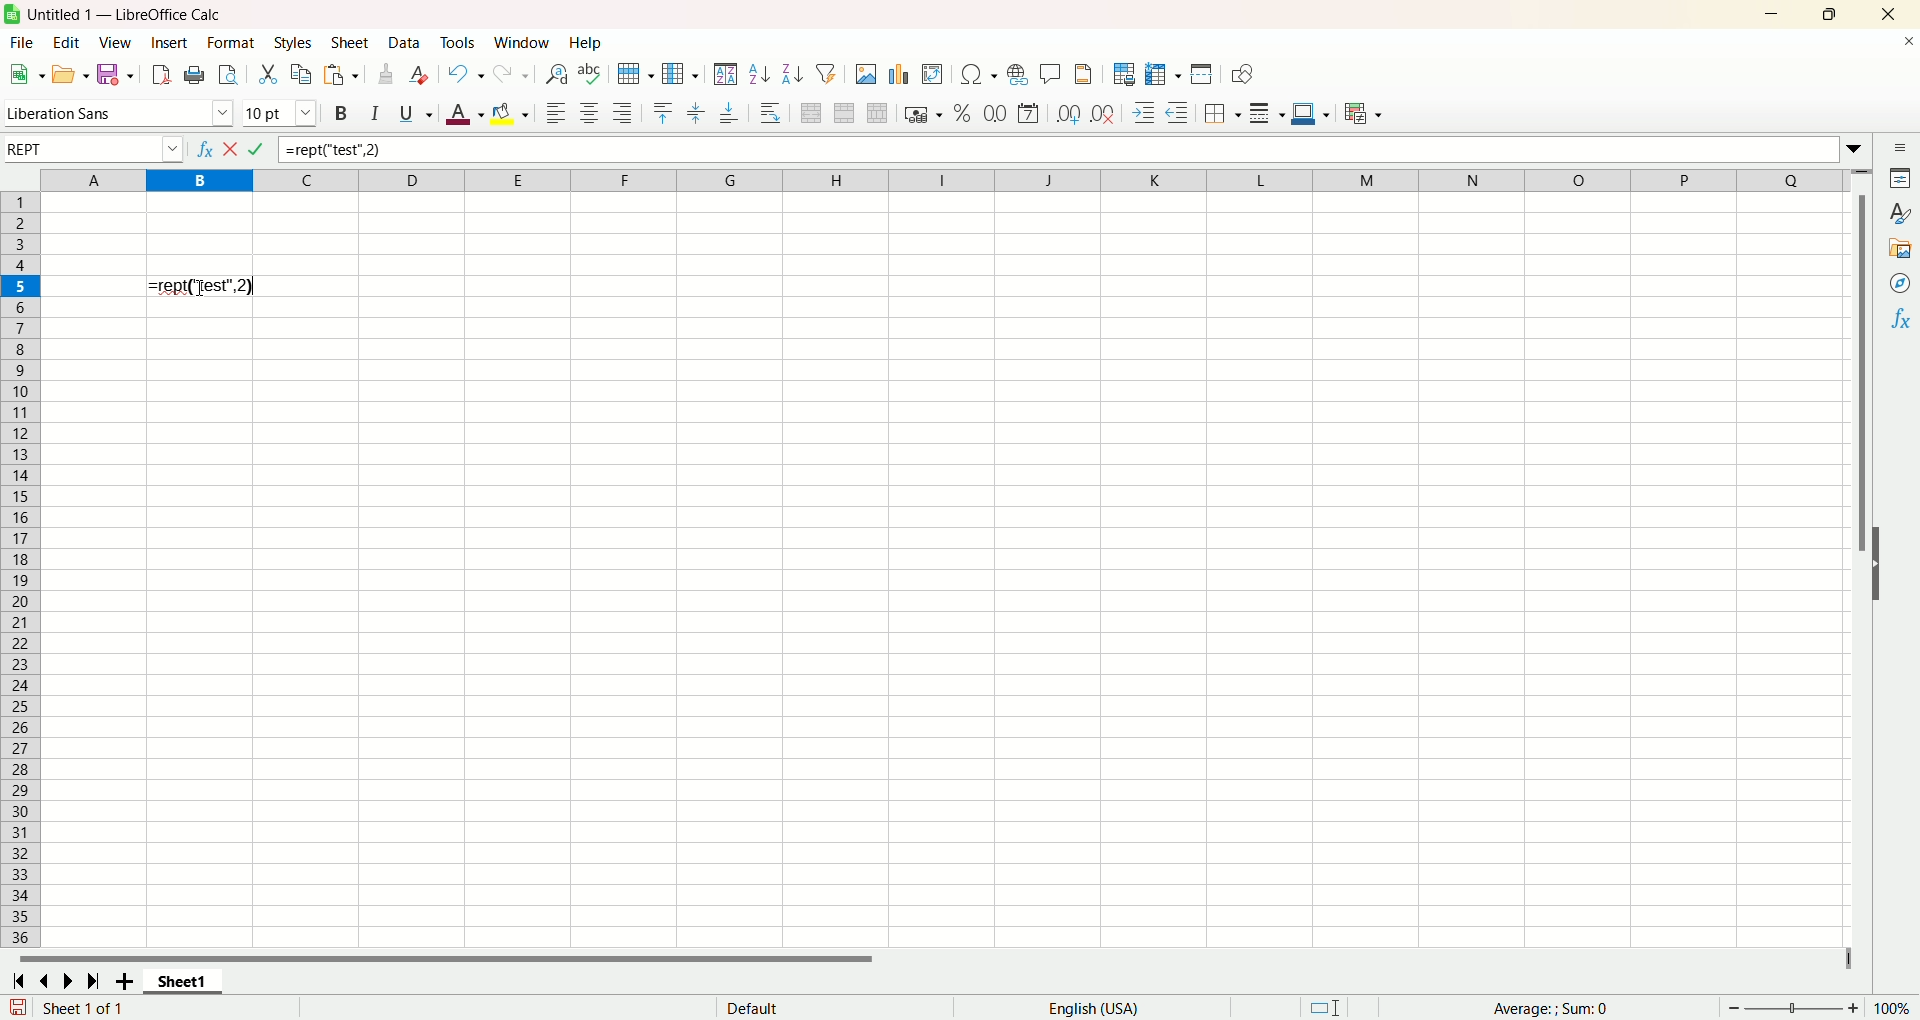 The image size is (1920, 1020). Describe the element at coordinates (520, 43) in the screenshot. I see `window` at that location.